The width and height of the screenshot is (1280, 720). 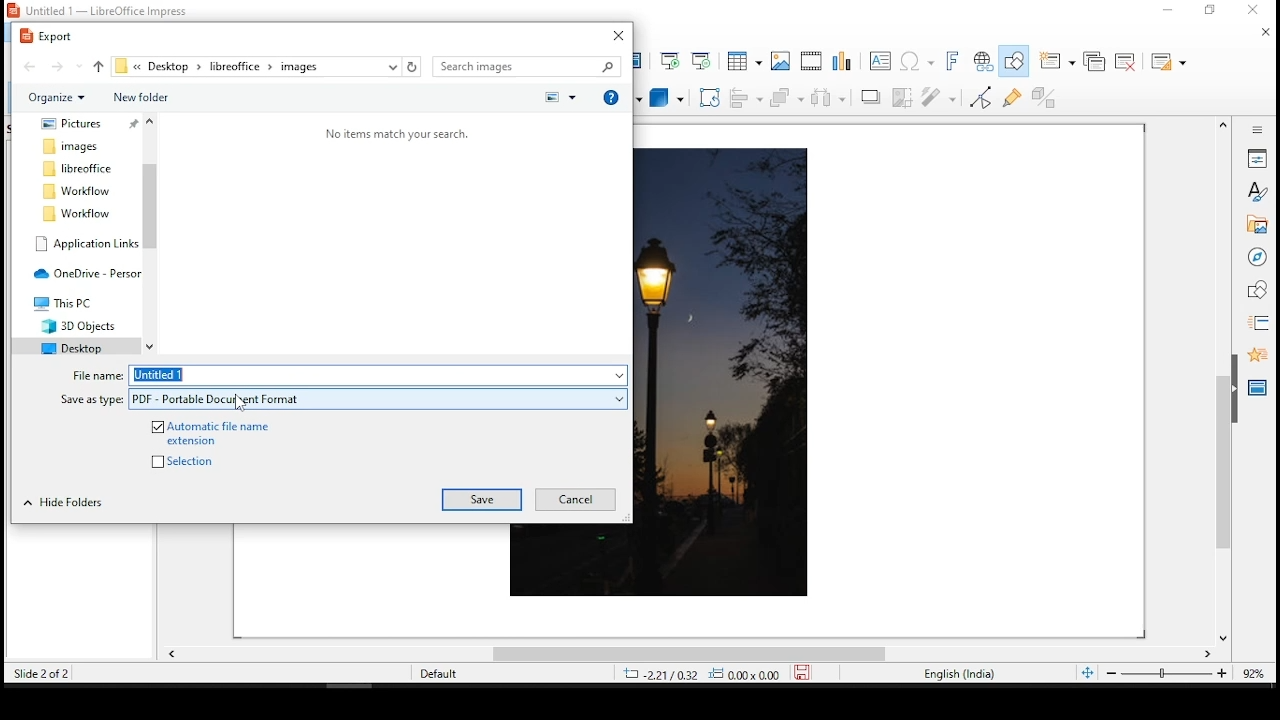 What do you see at coordinates (80, 169) in the screenshot?
I see `folder` at bounding box center [80, 169].